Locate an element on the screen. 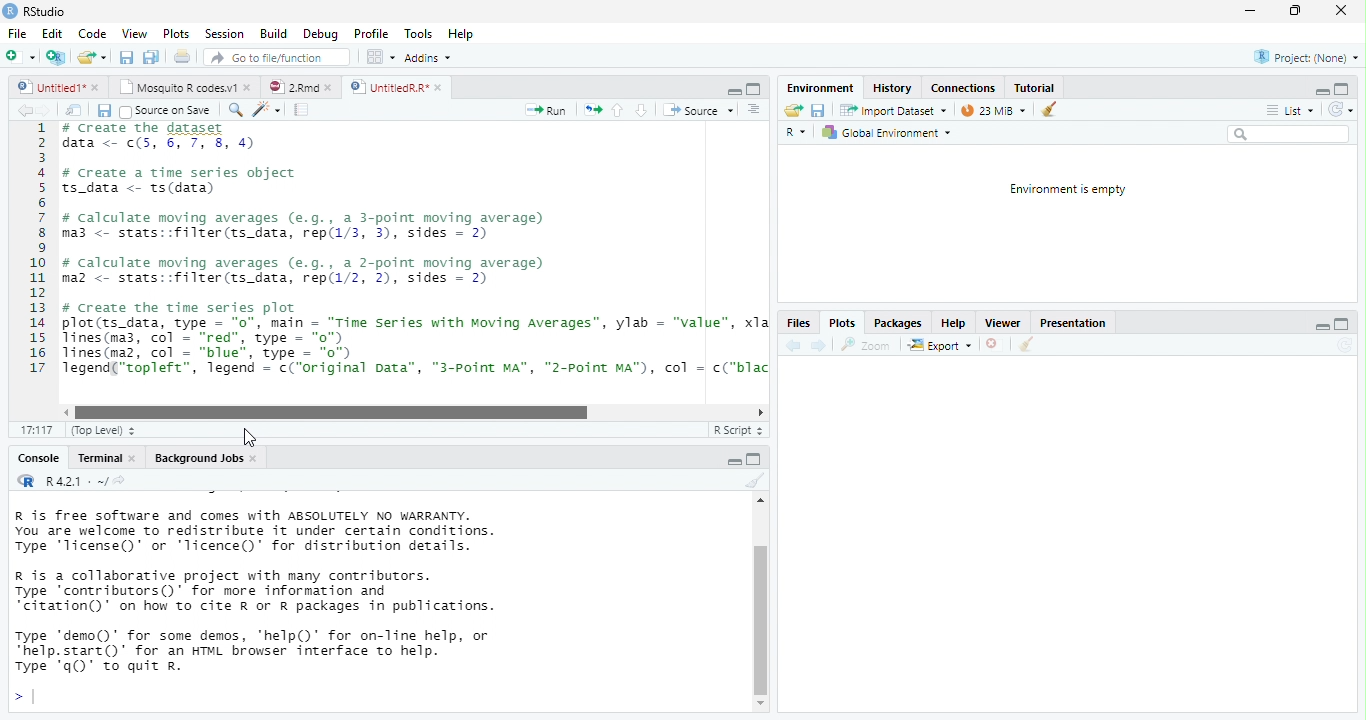 Image resolution: width=1366 pixels, height=720 pixels. maximize is located at coordinates (1295, 11).